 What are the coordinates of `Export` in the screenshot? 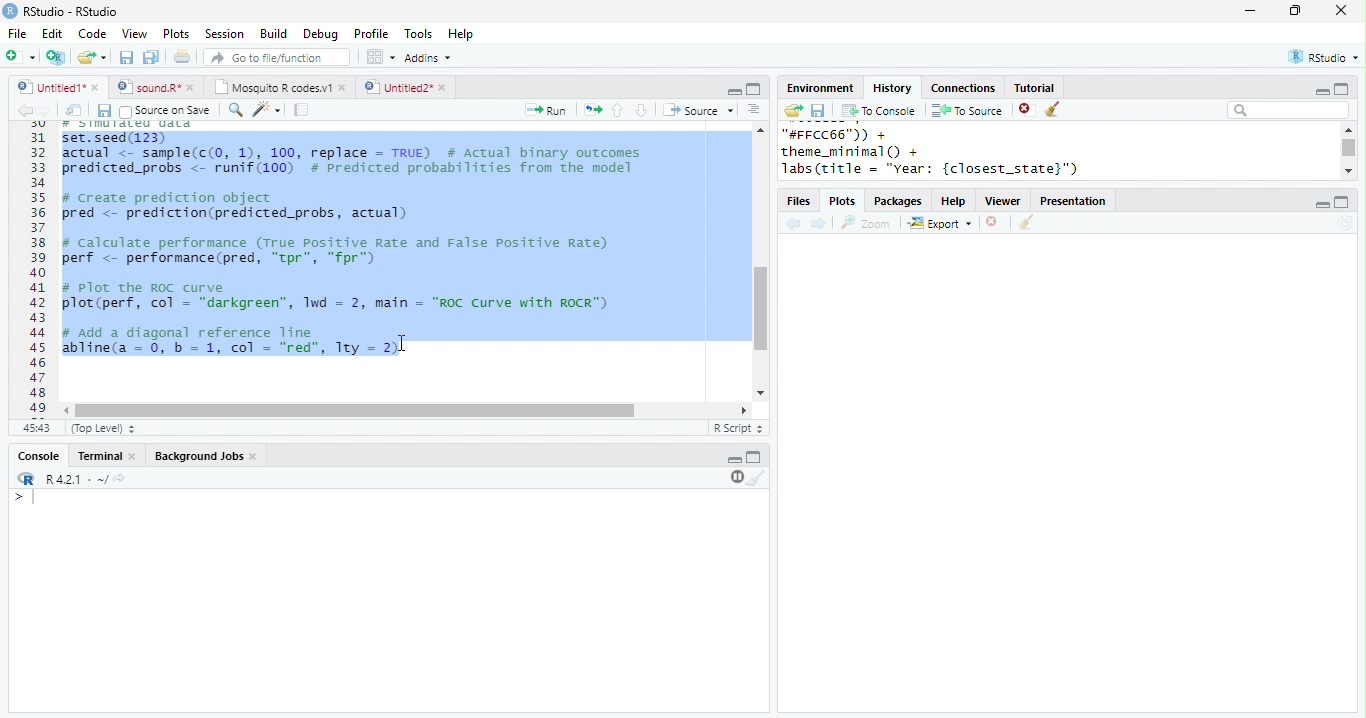 It's located at (941, 224).